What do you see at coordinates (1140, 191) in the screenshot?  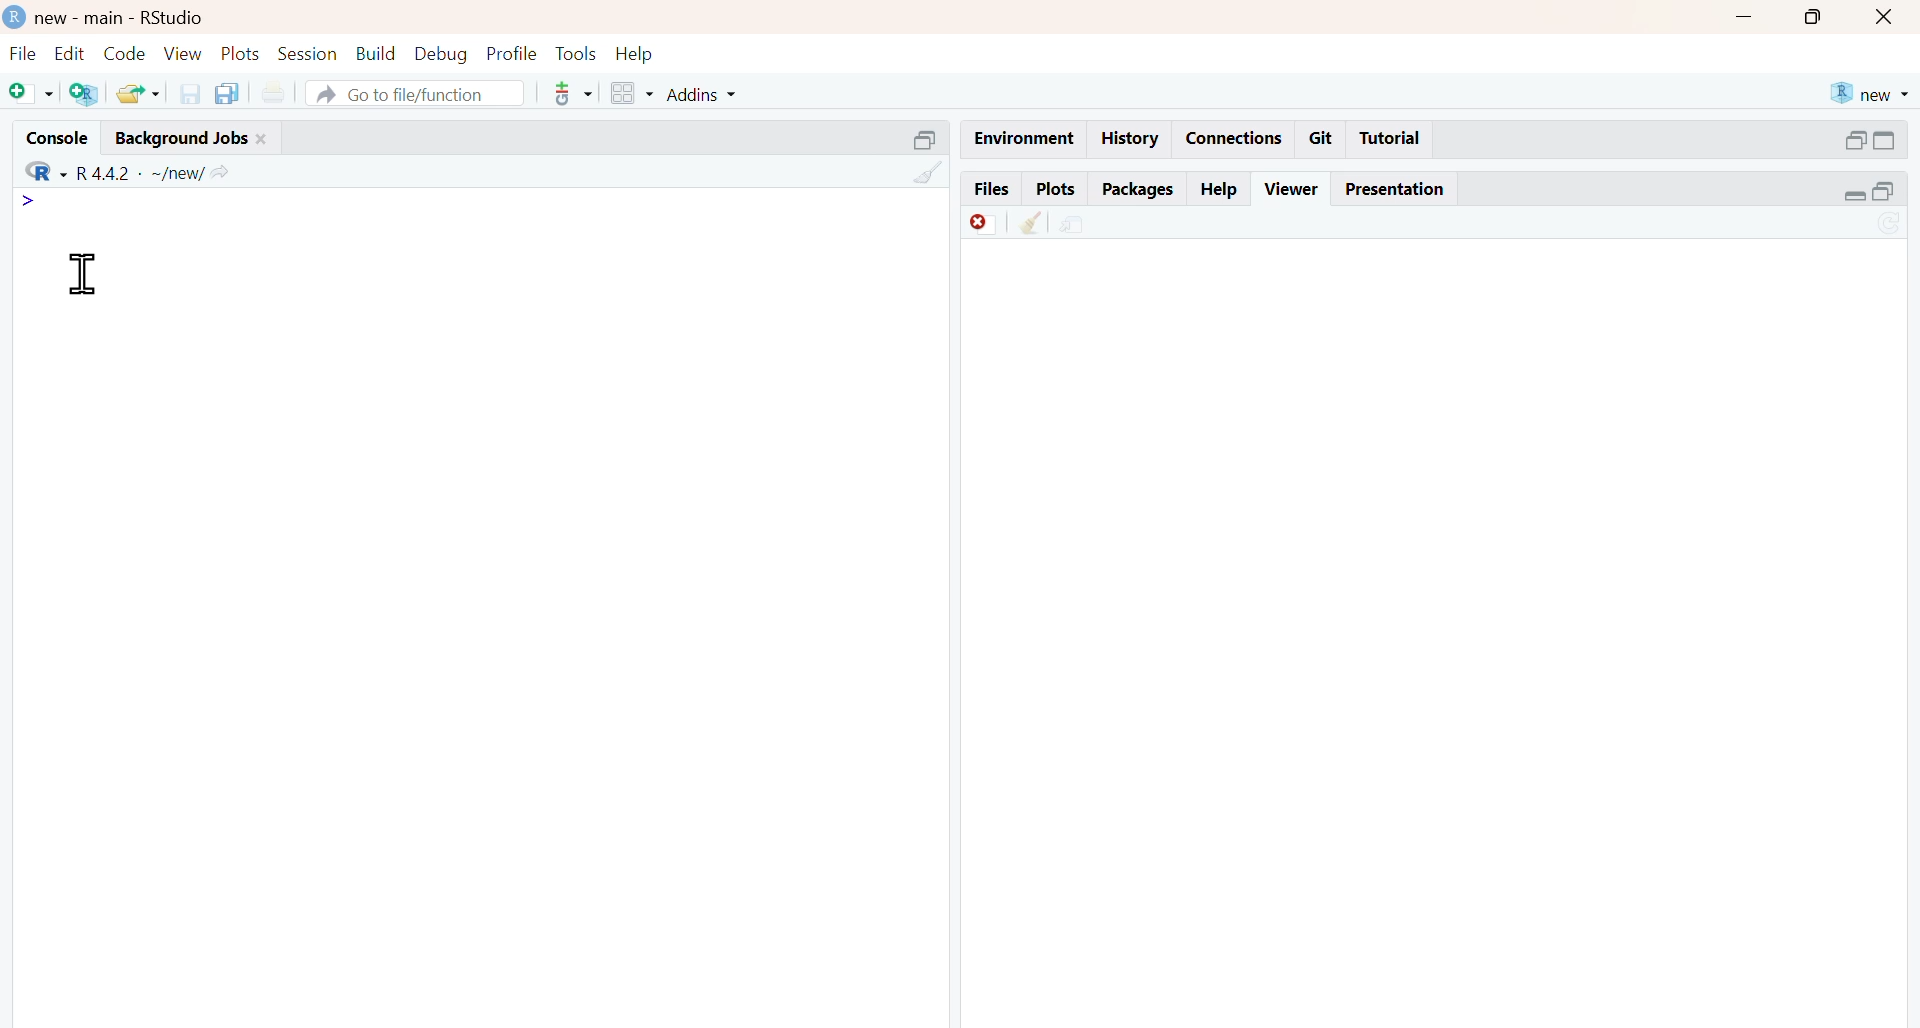 I see `packages` at bounding box center [1140, 191].